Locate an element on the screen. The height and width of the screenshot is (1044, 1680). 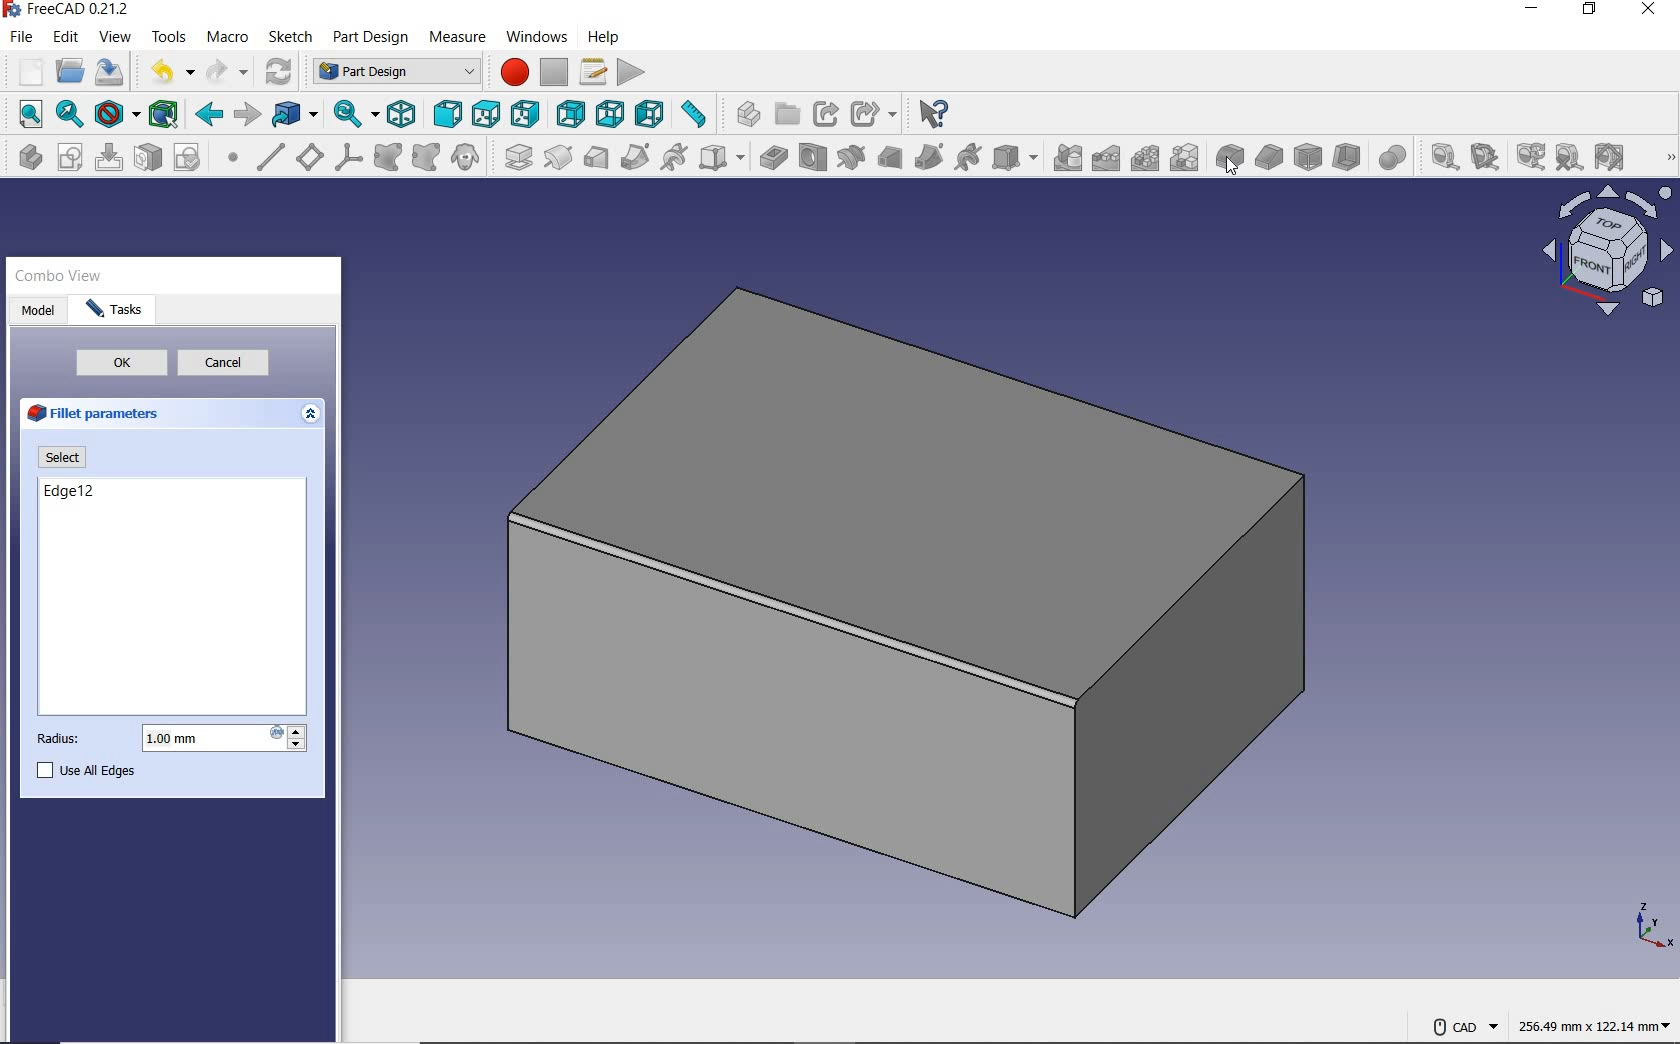
create part is located at coordinates (743, 113).